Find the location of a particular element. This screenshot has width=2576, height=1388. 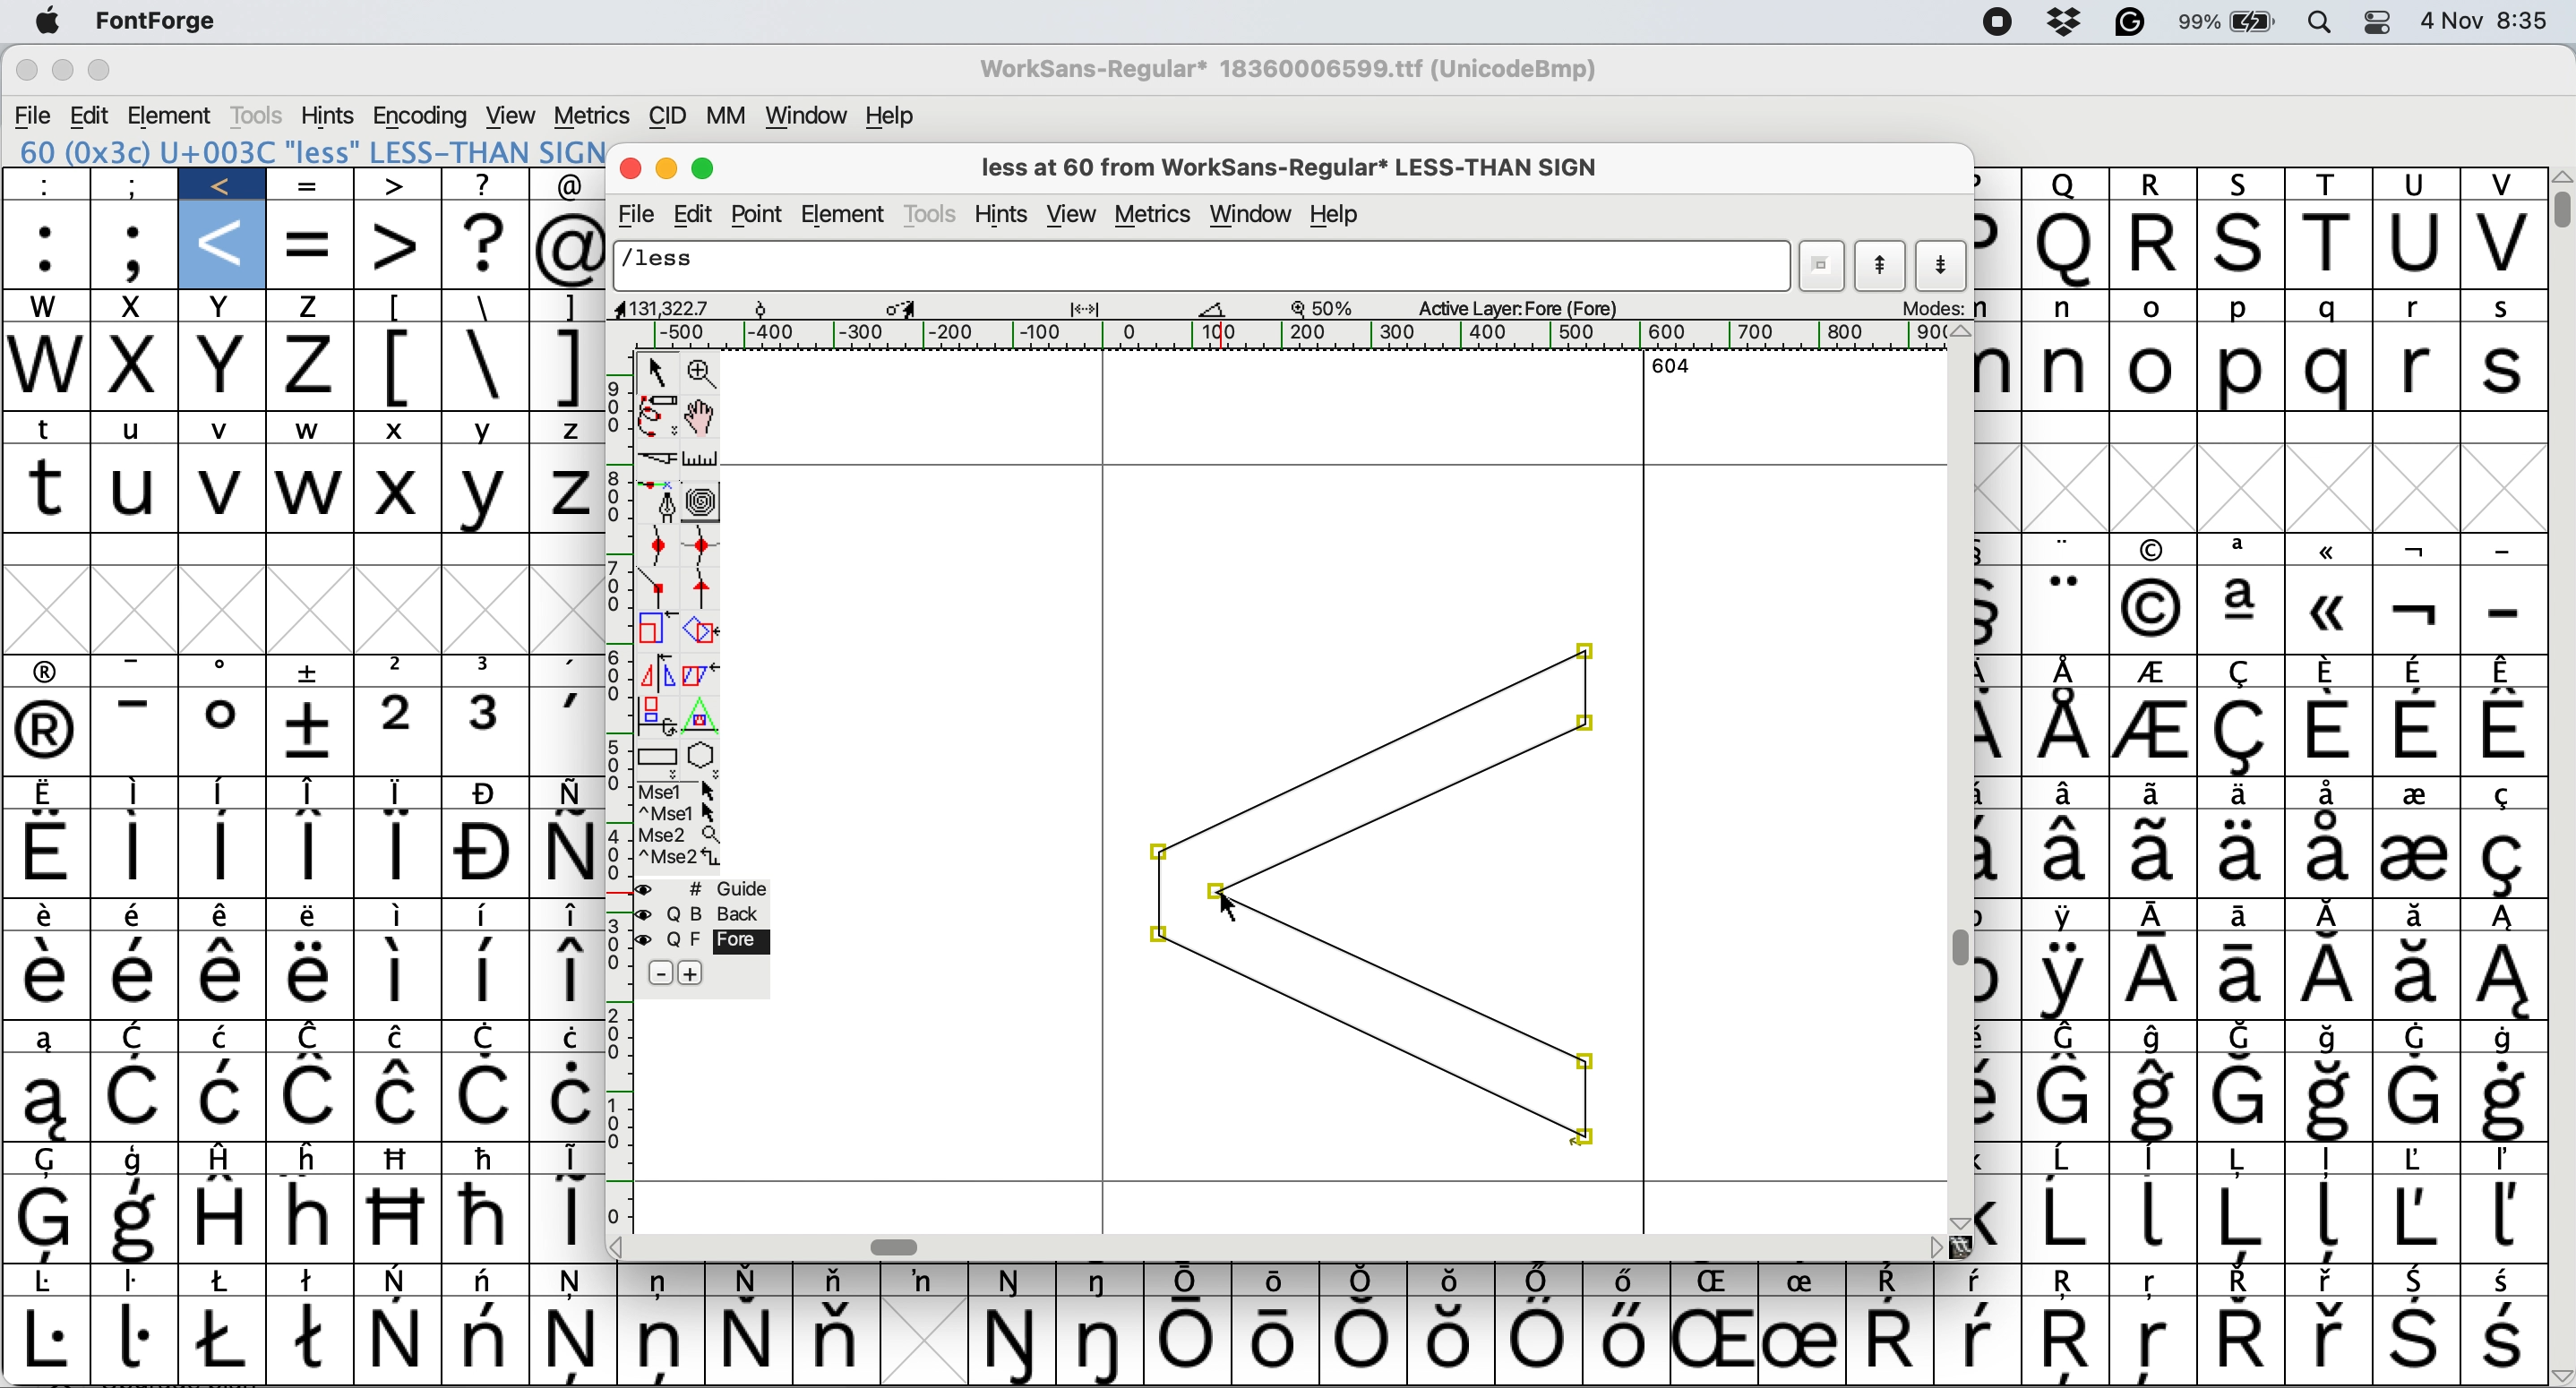

Symbol is located at coordinates (2330, 916).